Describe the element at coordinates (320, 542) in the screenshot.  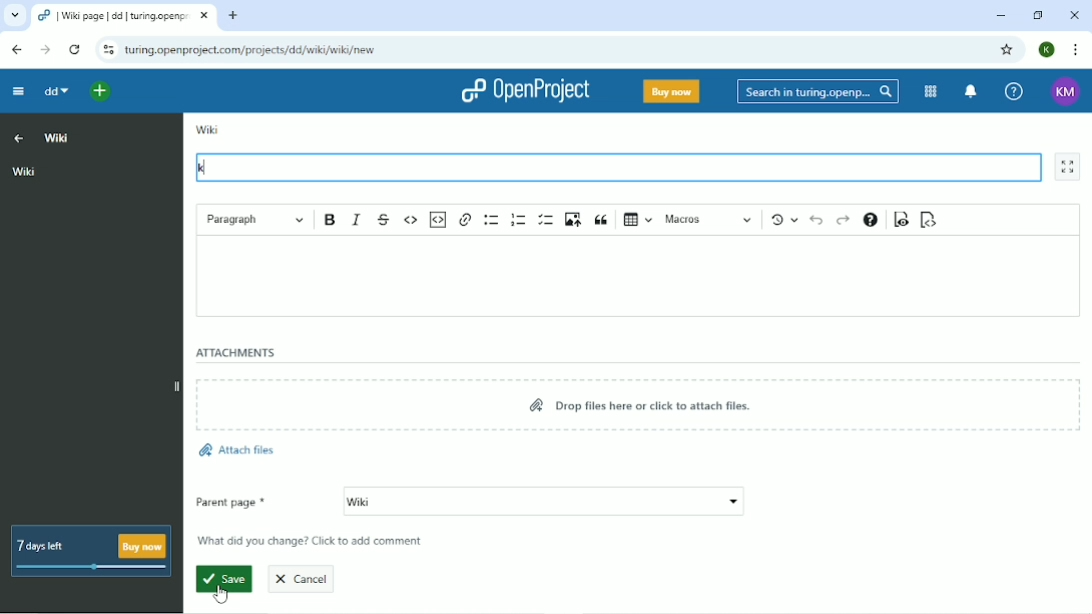
I see `What did you change? Click to add comment.` at that location.